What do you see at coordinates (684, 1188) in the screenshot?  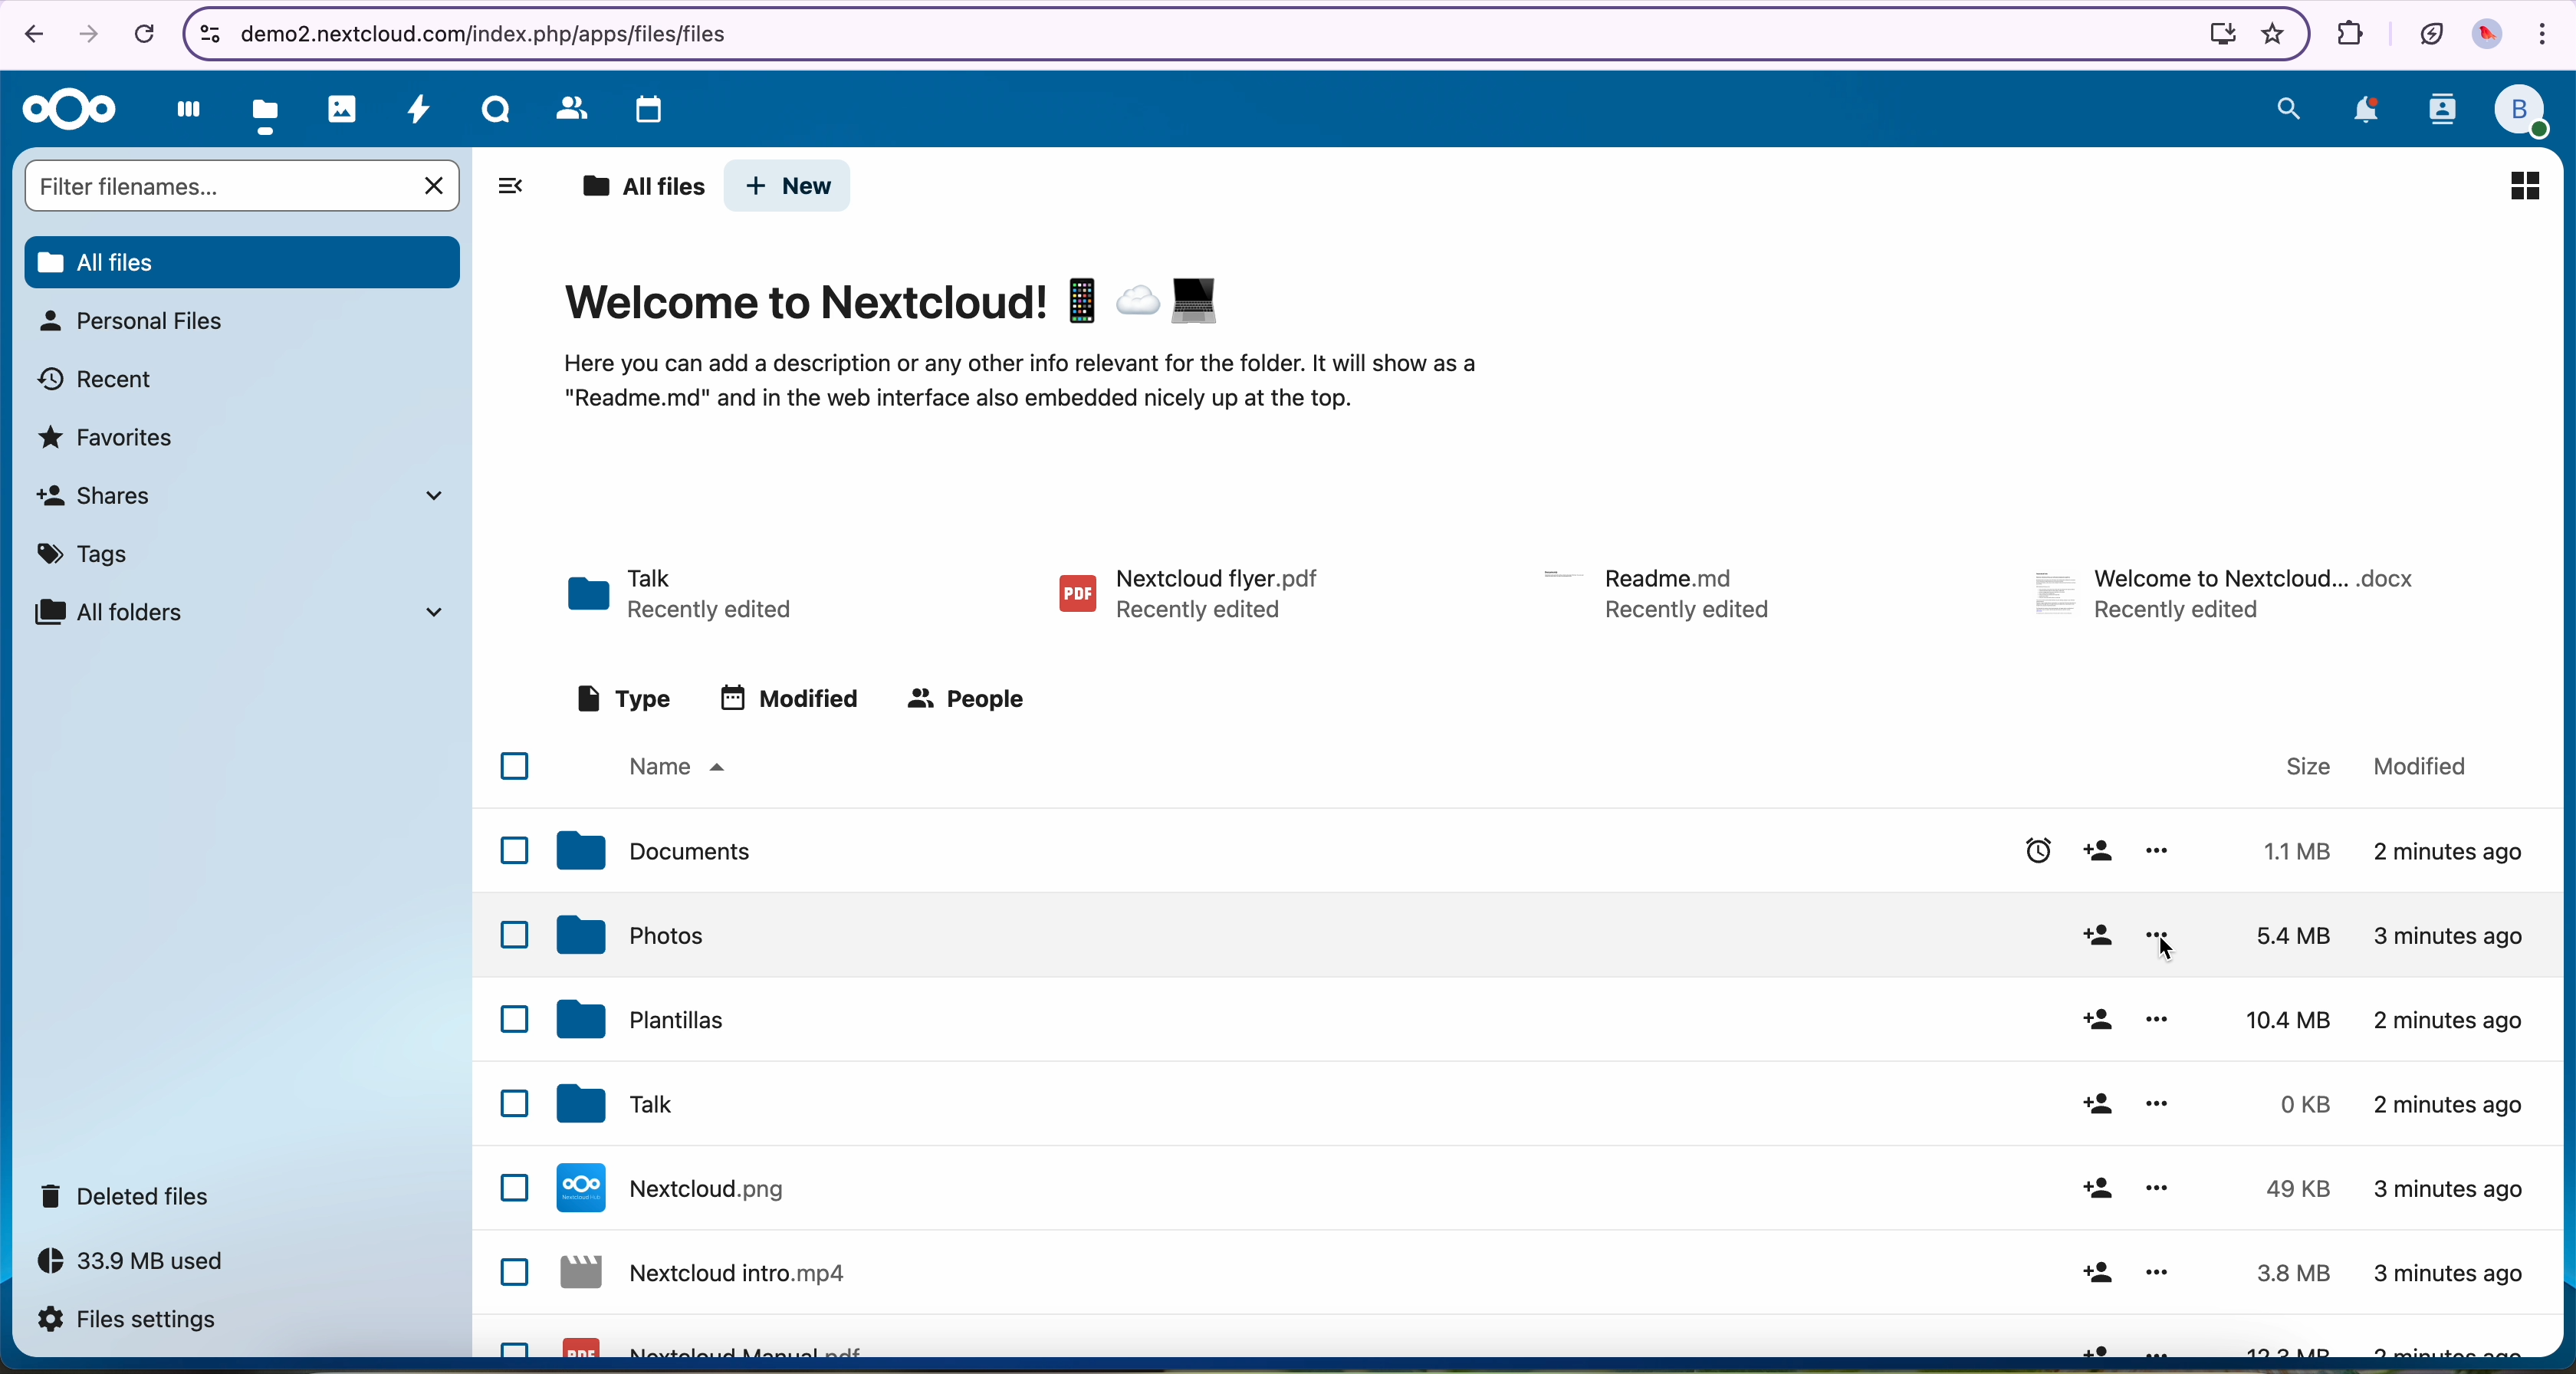 I see `Nextcloud file` at bounding box center [684, 1188].